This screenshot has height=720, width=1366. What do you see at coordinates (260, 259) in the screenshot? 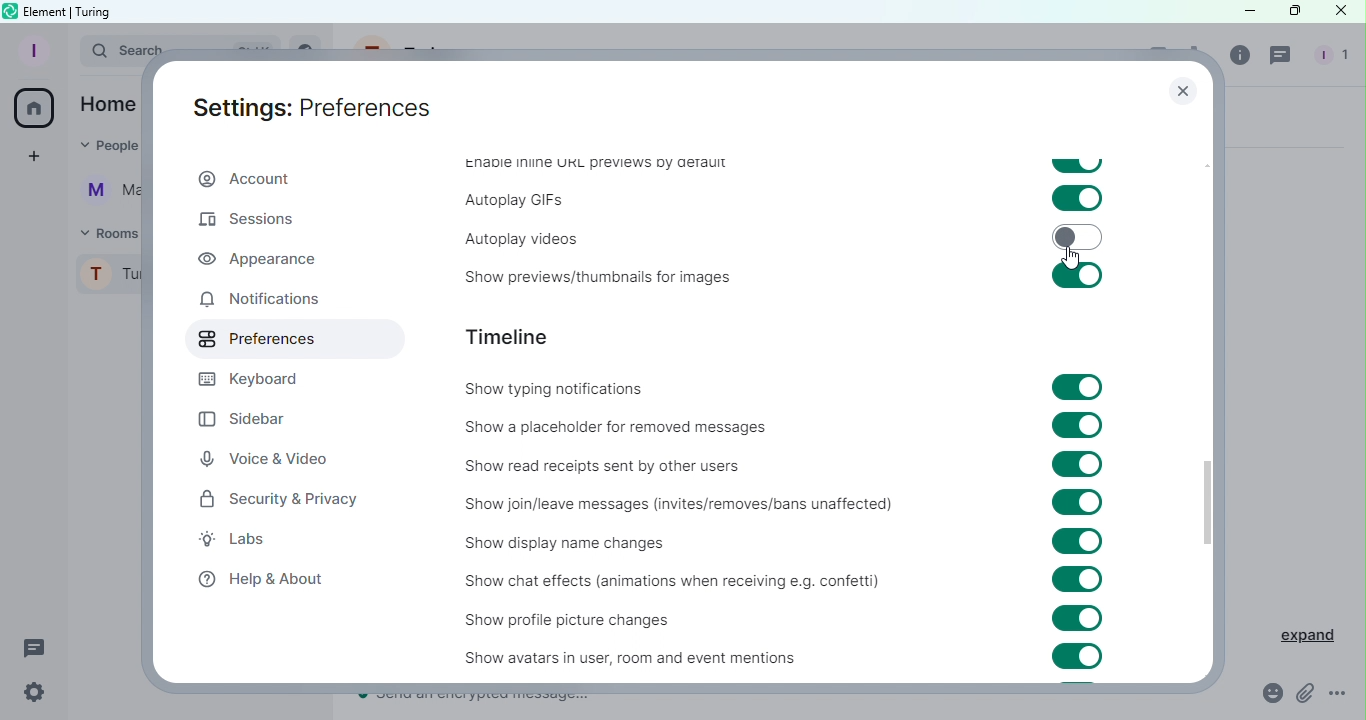
I see `Appearance` at bounding box center [260, 259].